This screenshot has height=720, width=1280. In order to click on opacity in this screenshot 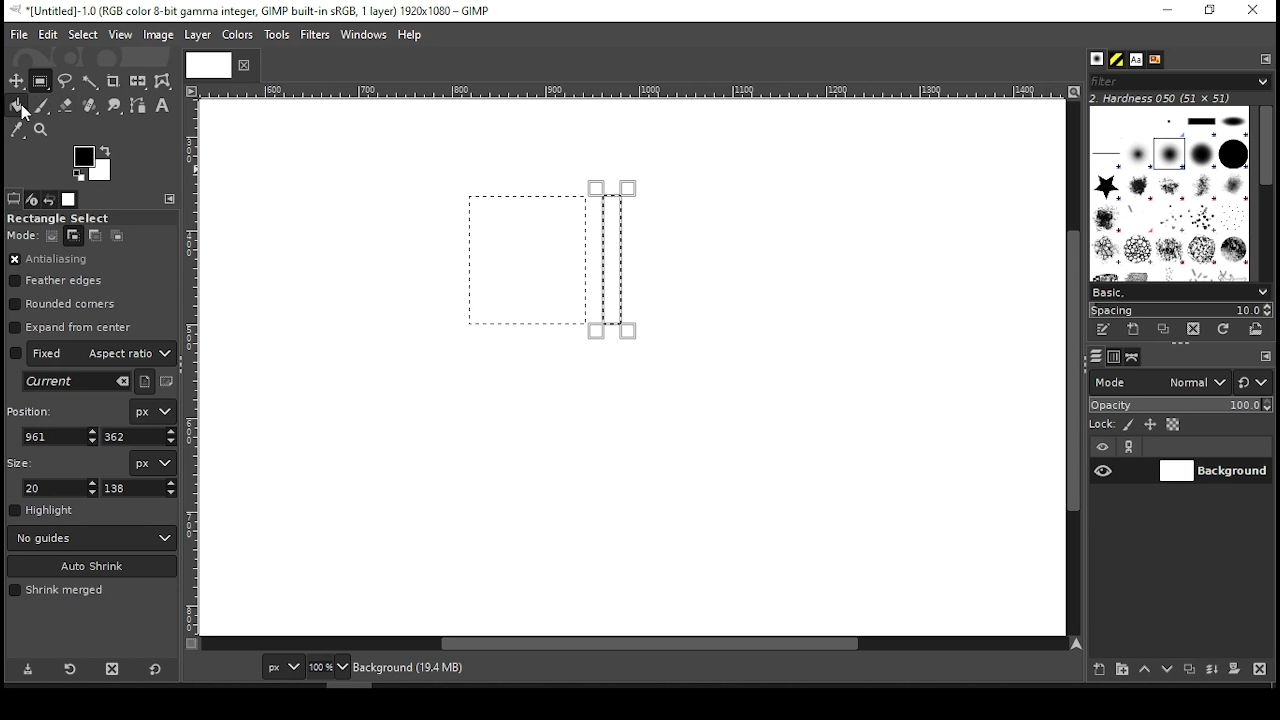, I will do `click(1179, 407)`.